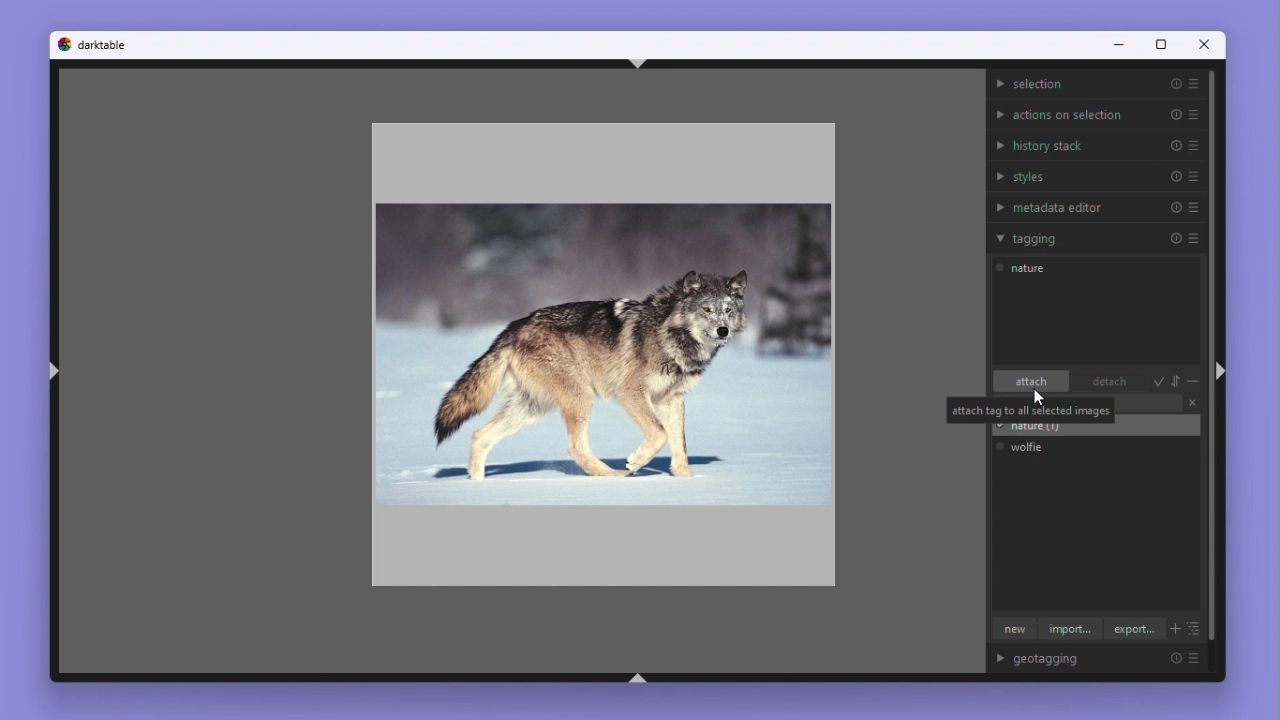  What do you see at coordinates (599, 348) in the screenshot?
I see `Image` at bounding box center [599, 348].